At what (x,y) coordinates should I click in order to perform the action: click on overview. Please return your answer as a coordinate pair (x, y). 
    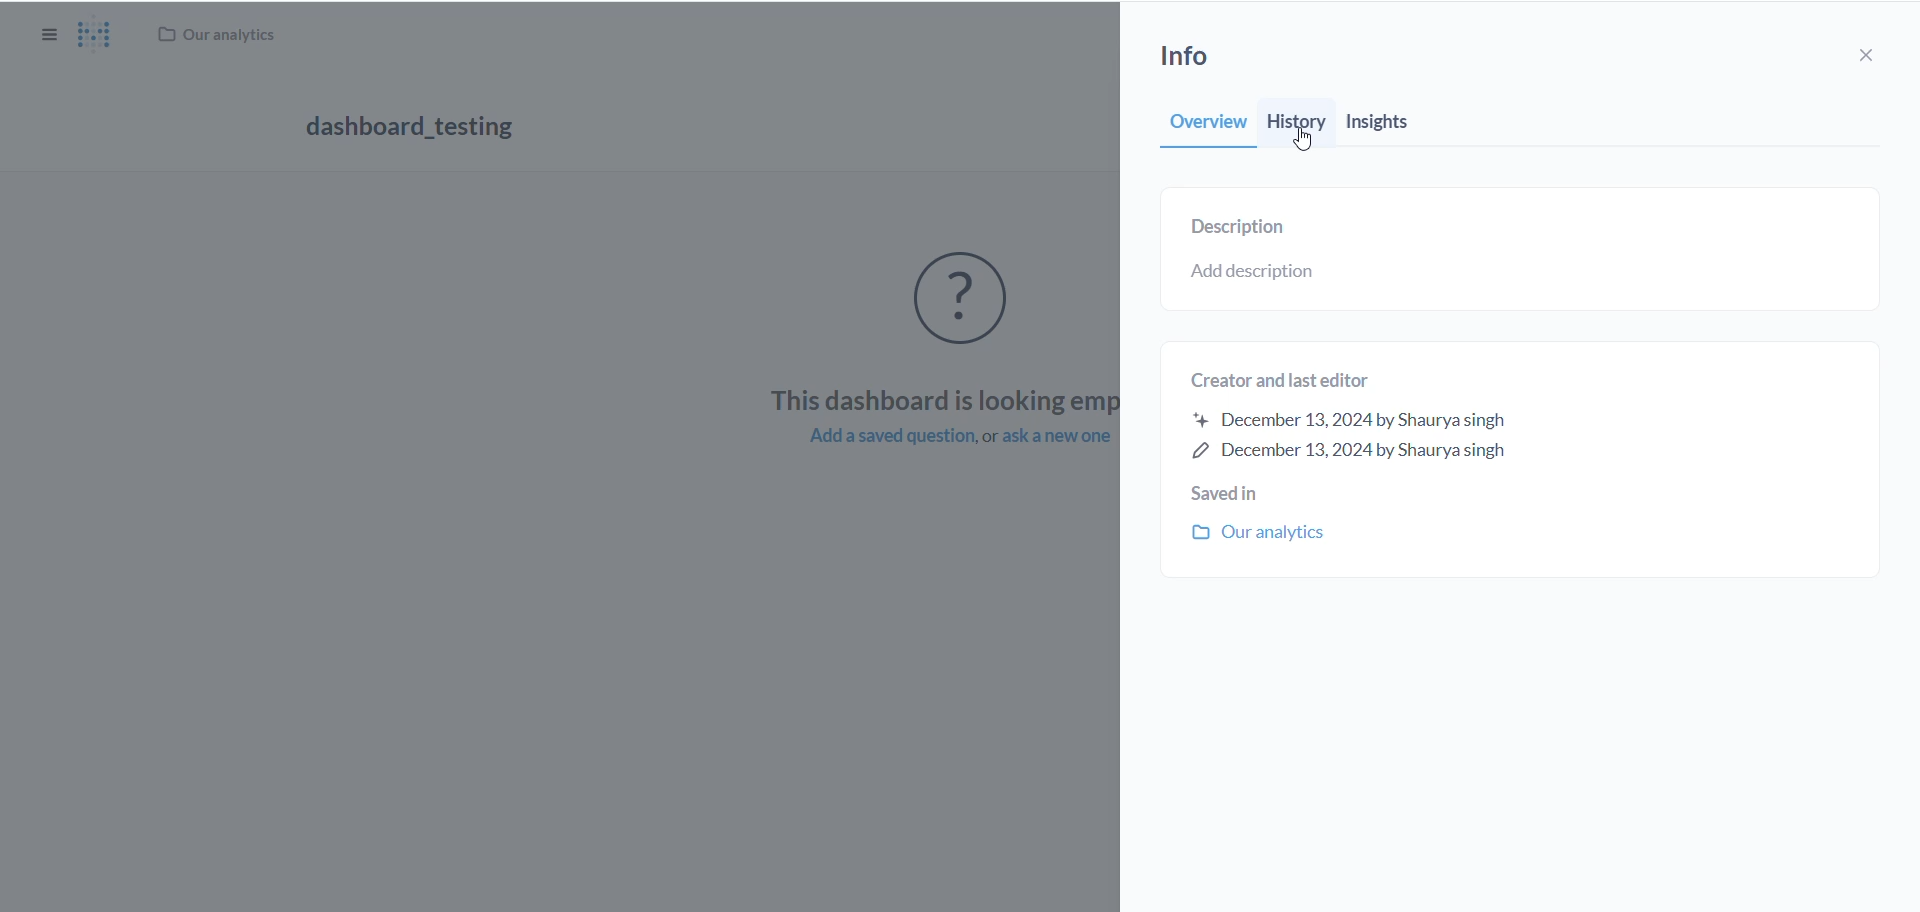
    Looking at the image, I should click on (1205, 128).